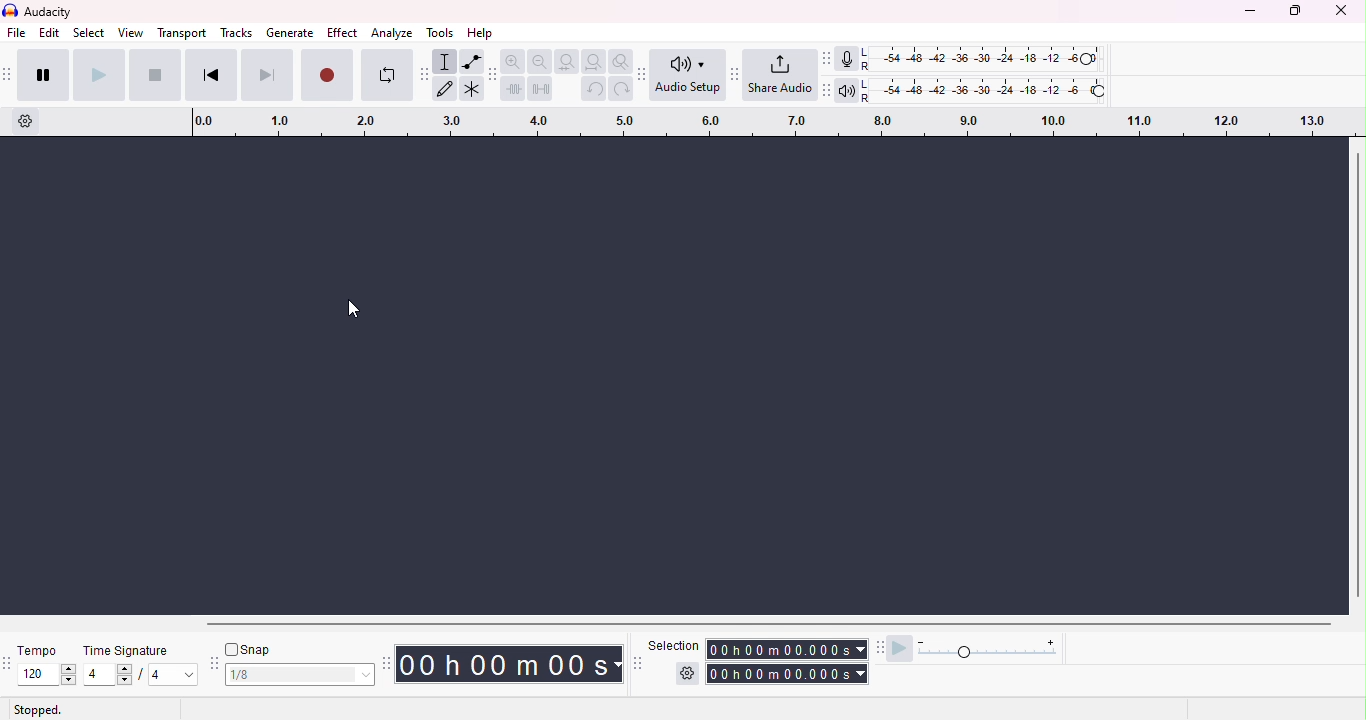 This screenshot has height=720, width=1366. I want to click on loop, so click(388, 74).